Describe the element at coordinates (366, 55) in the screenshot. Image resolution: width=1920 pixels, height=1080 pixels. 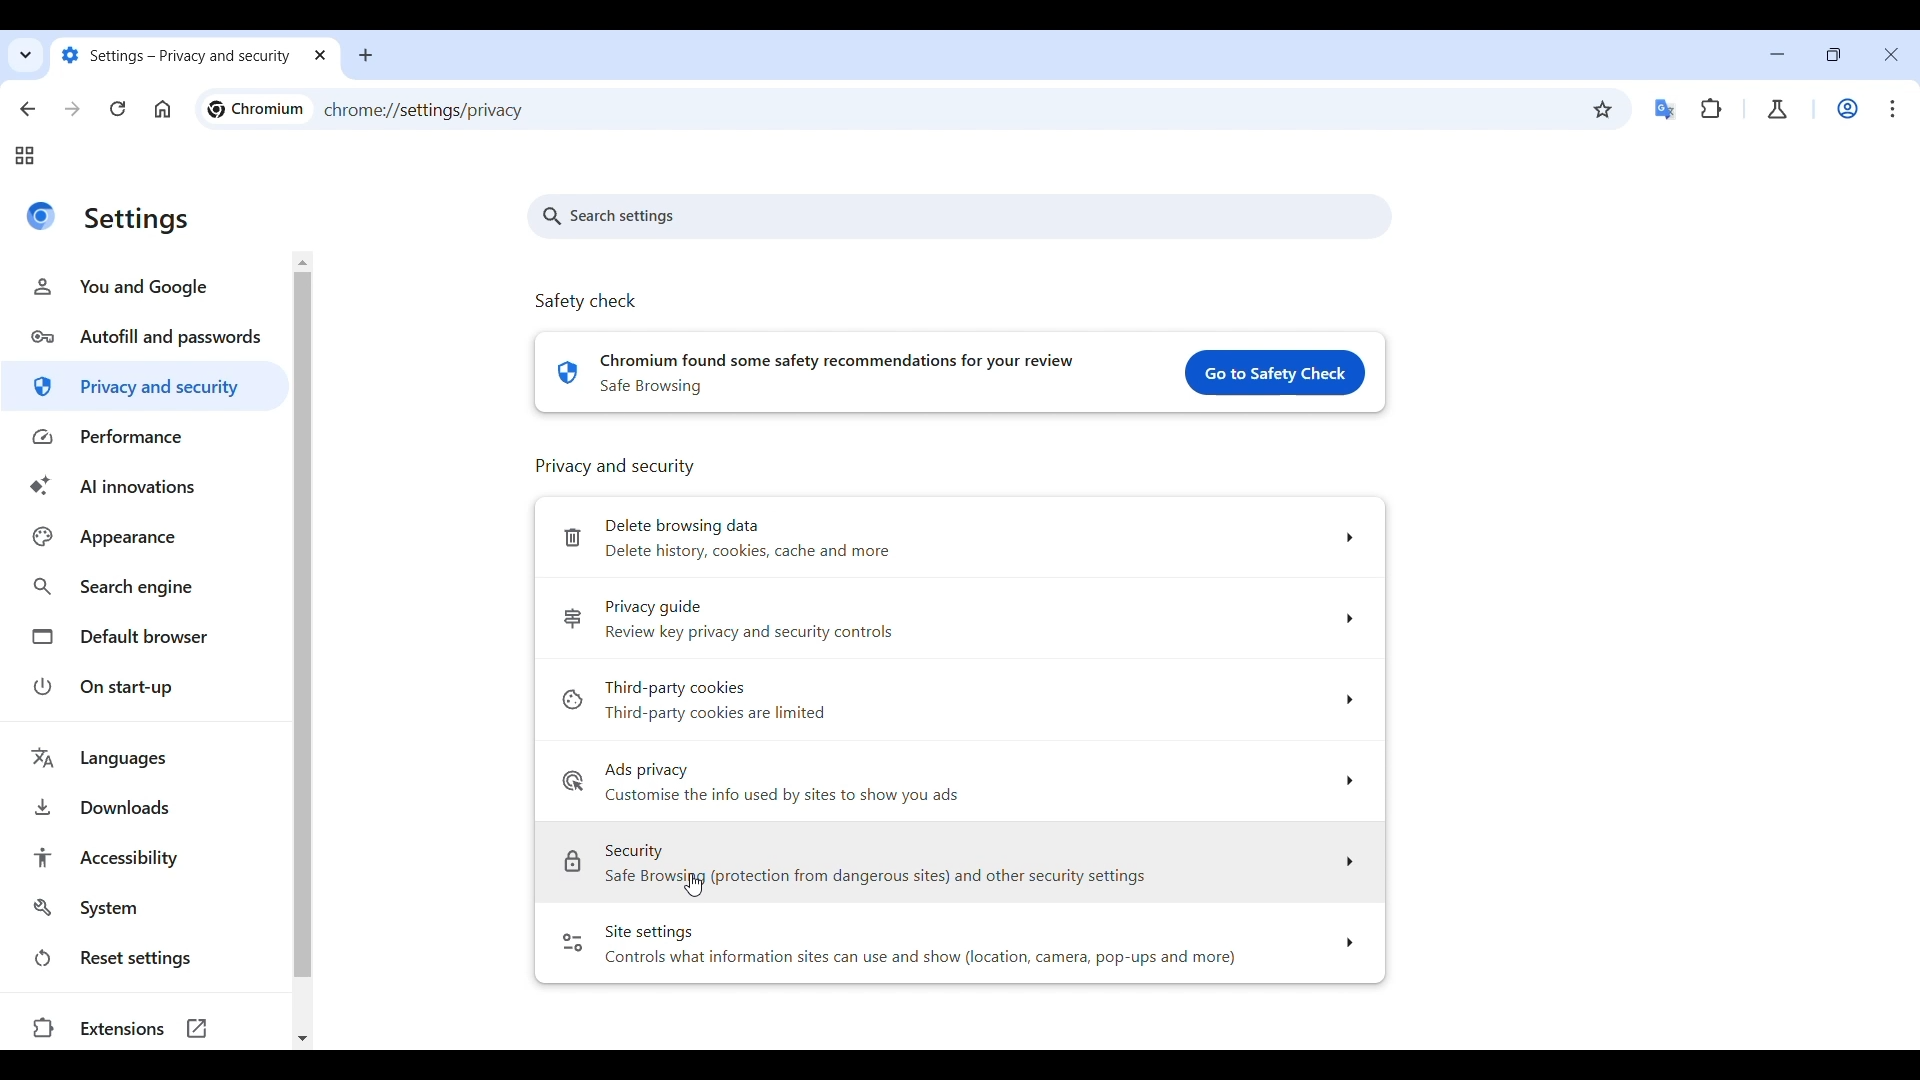
I see `Add new tab` at that location.